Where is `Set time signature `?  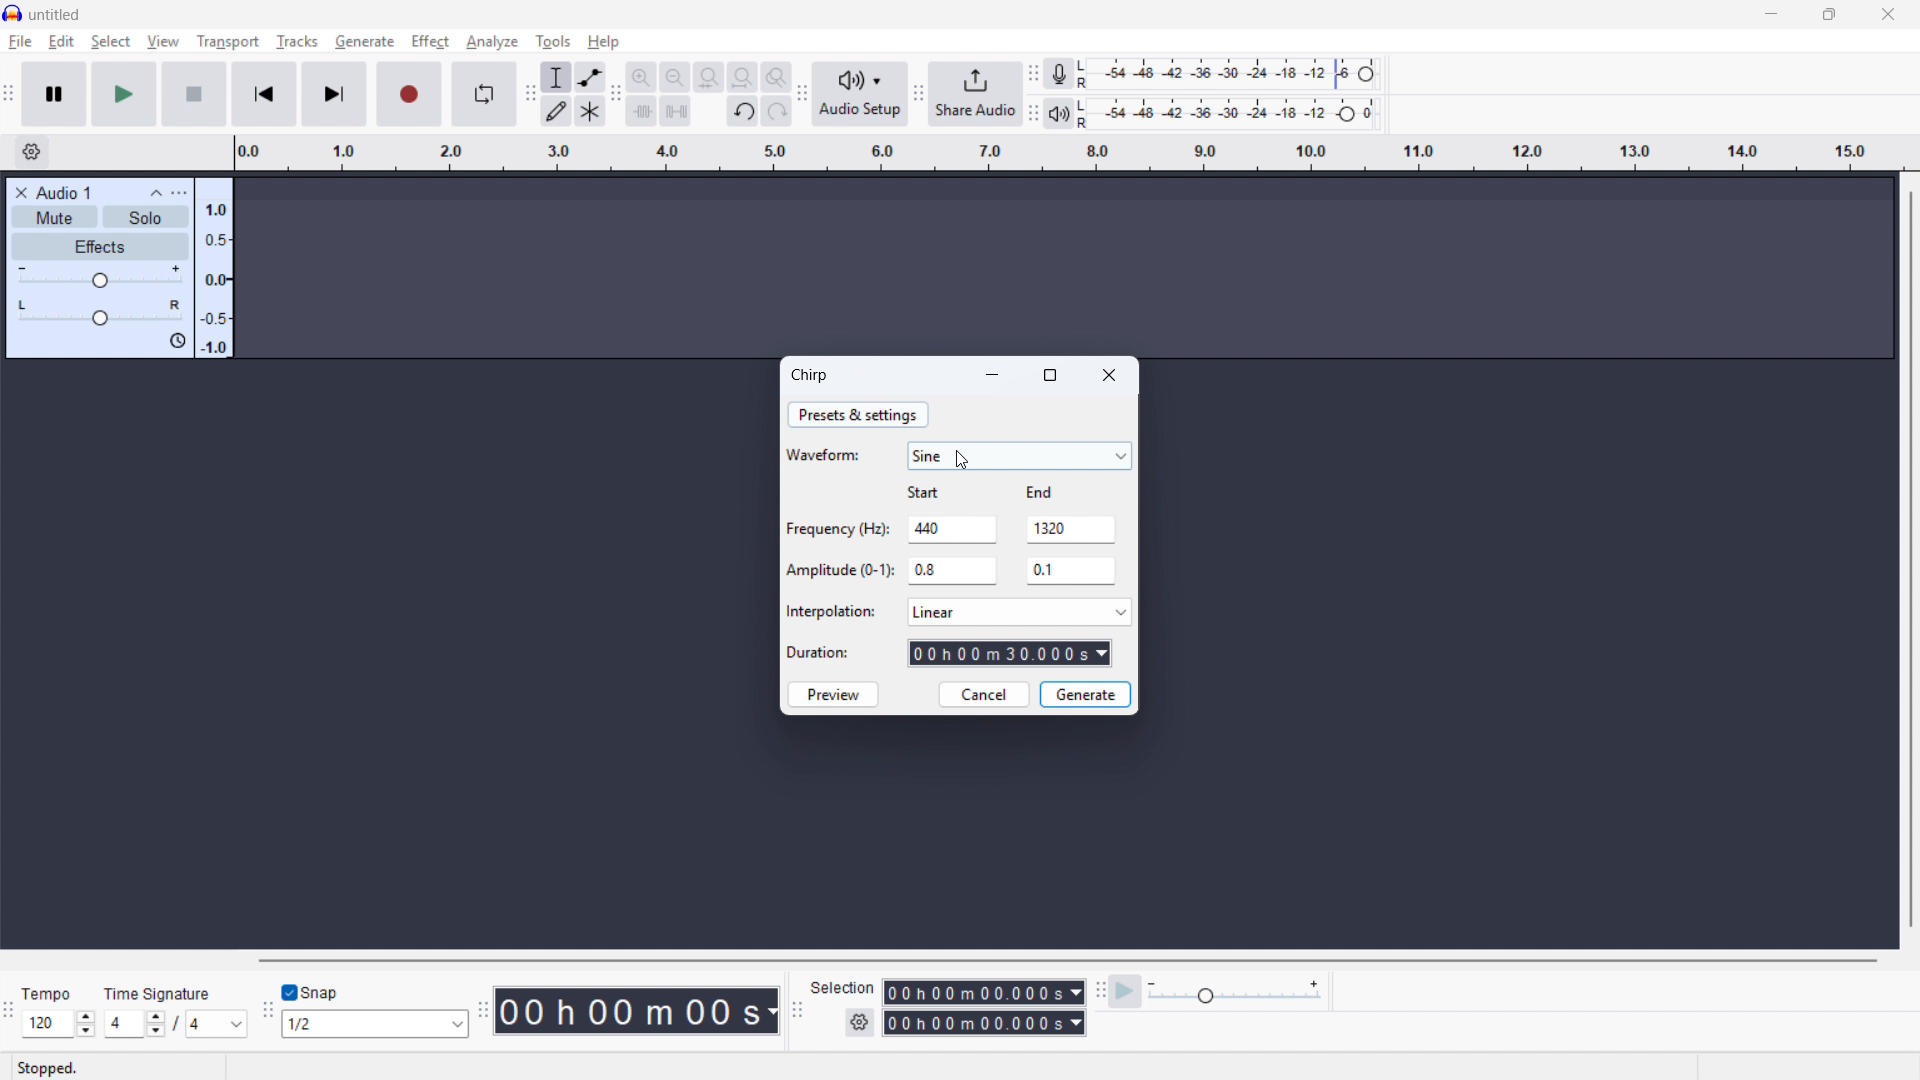
Set time signature  is located at coordinates (179, 1024).